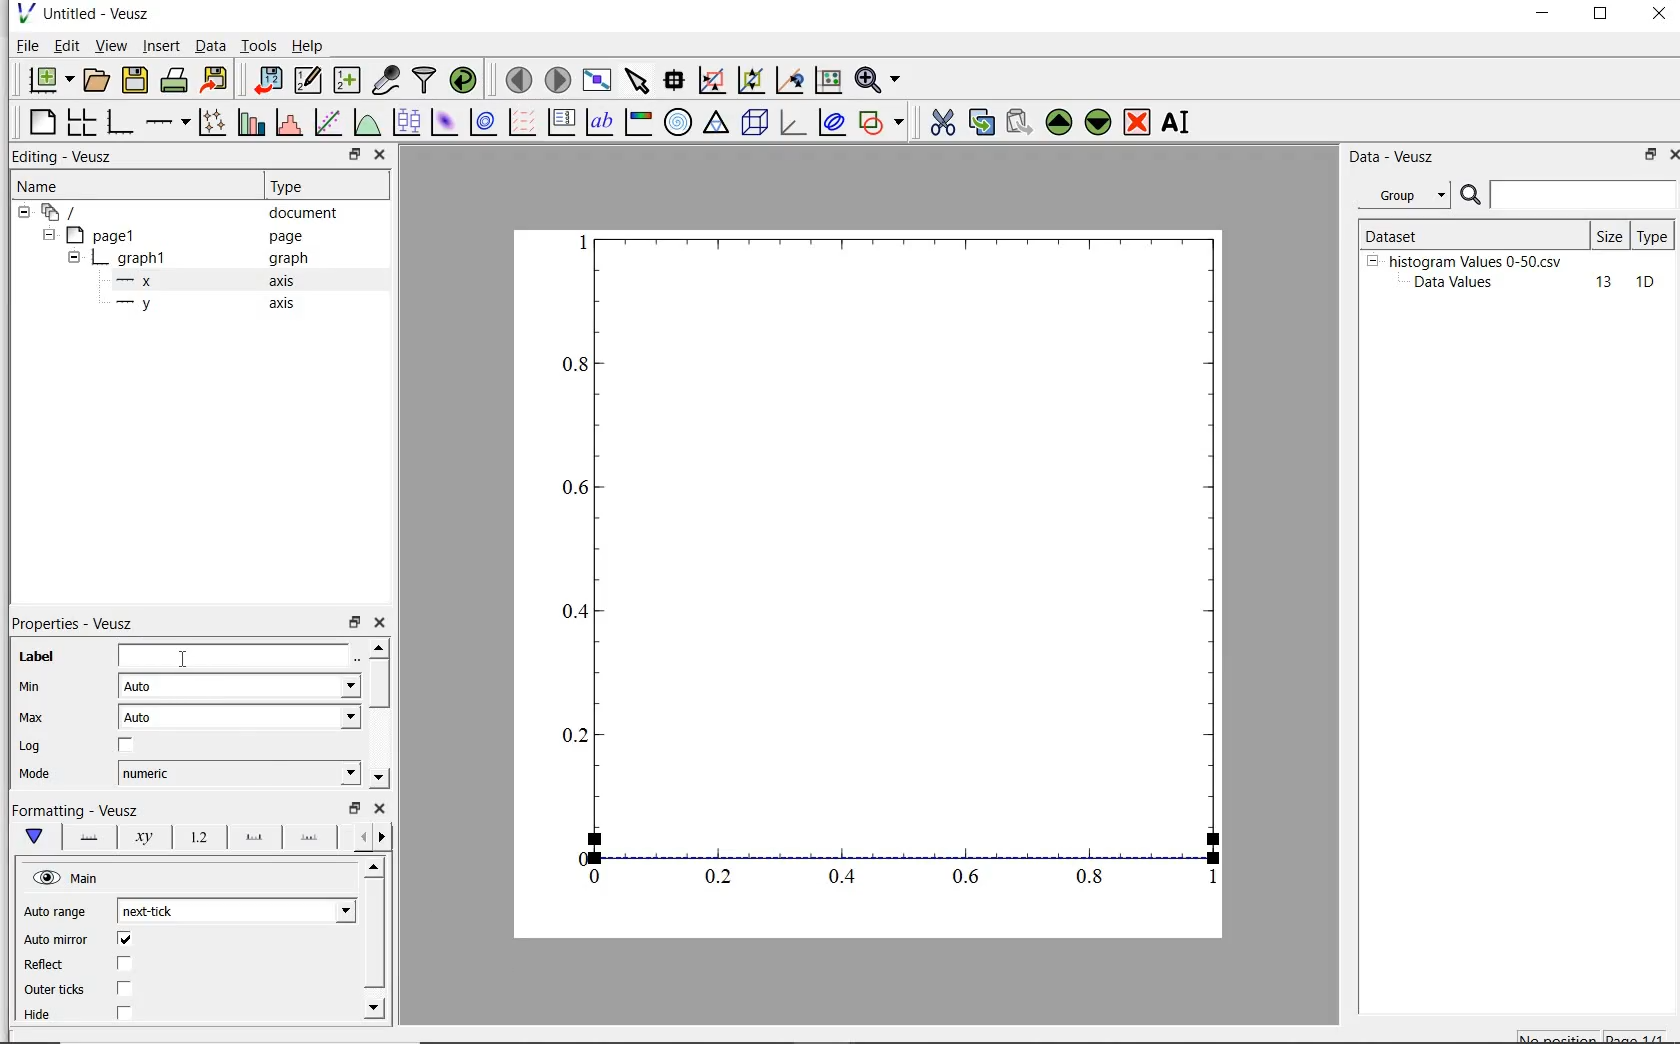 Image resolution: width=1680 pixels, height=1044 pixels. What do you see at coordinates (559, 79) in the screenshot?
I see `move to next page` at bounding box center [559, 79].